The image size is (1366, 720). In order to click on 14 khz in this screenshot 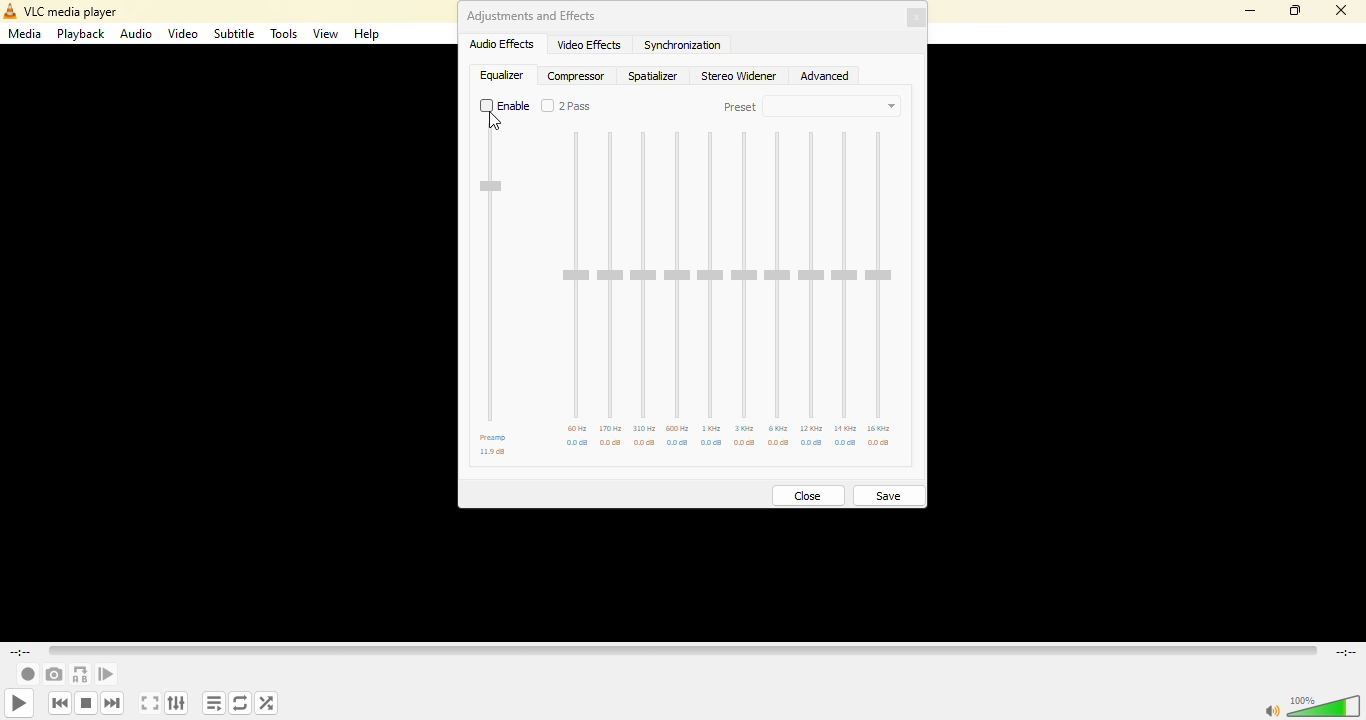, I will do `click(846, 428)`.